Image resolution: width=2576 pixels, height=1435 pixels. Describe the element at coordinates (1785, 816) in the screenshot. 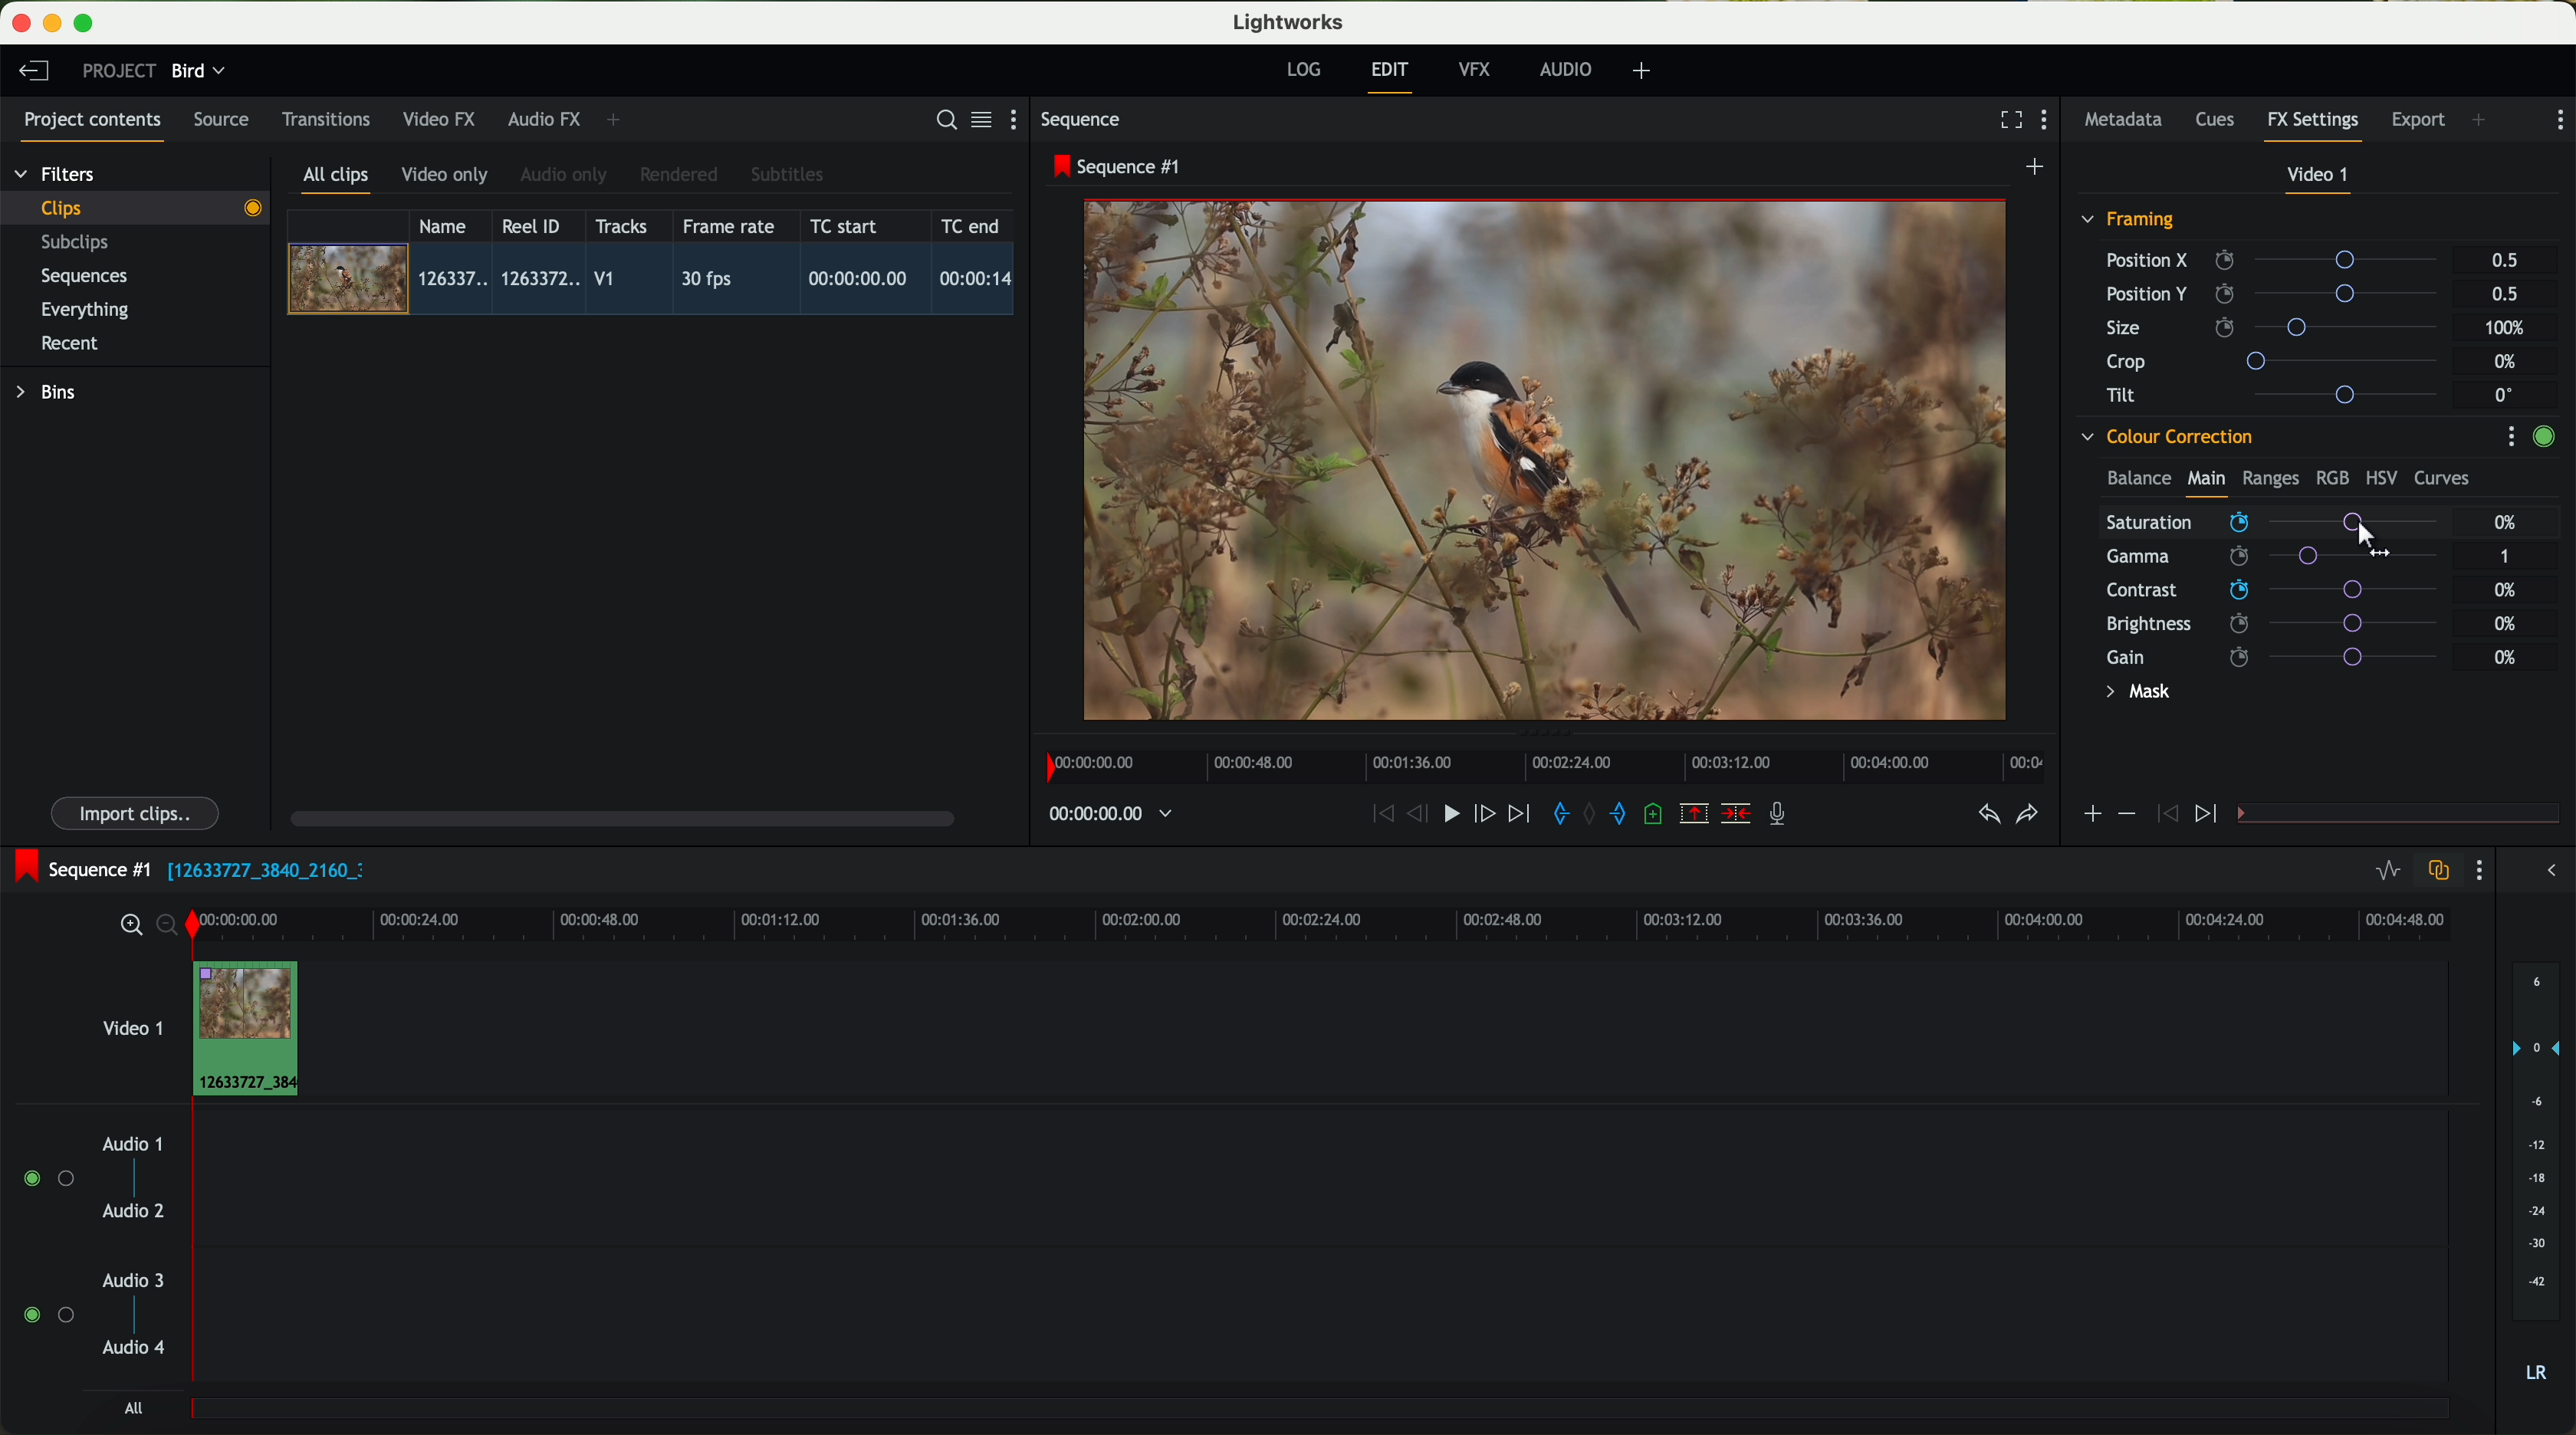

I see `record a voice-over` at that location.